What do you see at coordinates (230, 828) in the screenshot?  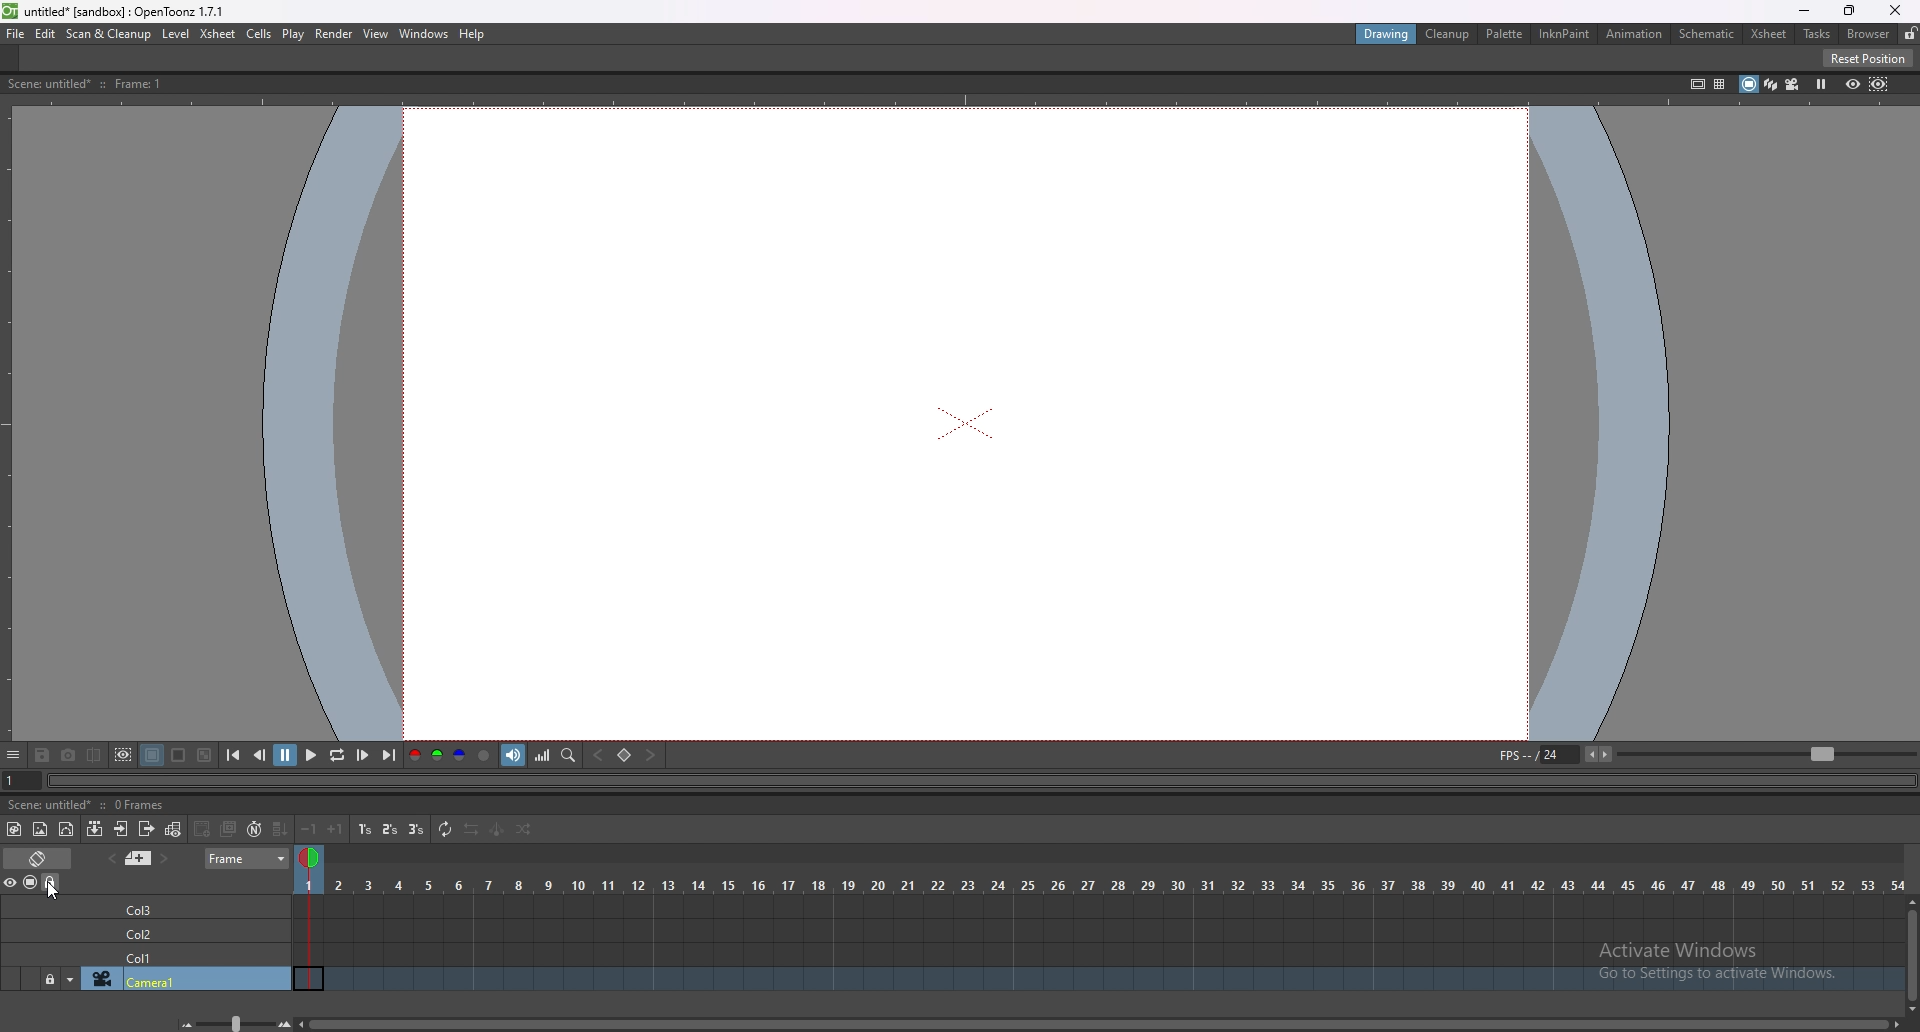 I see `duplicate drawing` at bounding box center [230, 828].